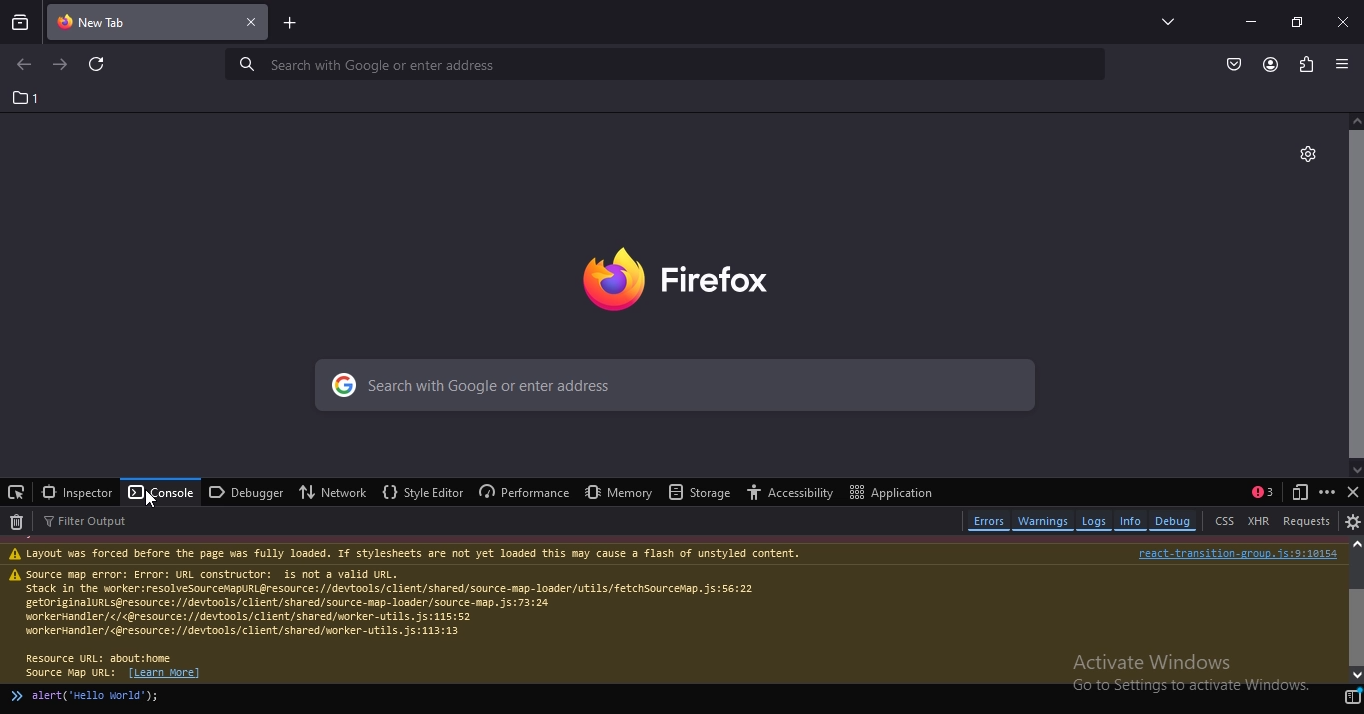  I want to click on save to pocket, so click(1235, 65).